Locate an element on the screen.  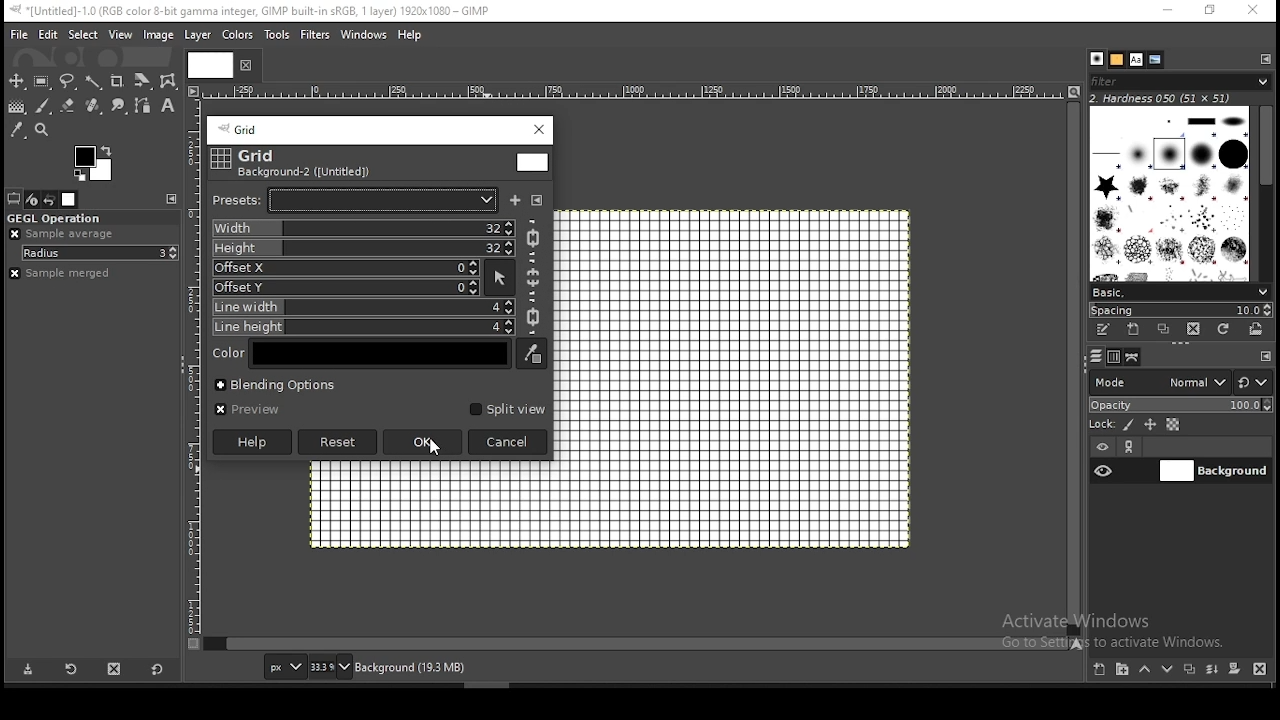
lock is located at coordinates (1101, 424).